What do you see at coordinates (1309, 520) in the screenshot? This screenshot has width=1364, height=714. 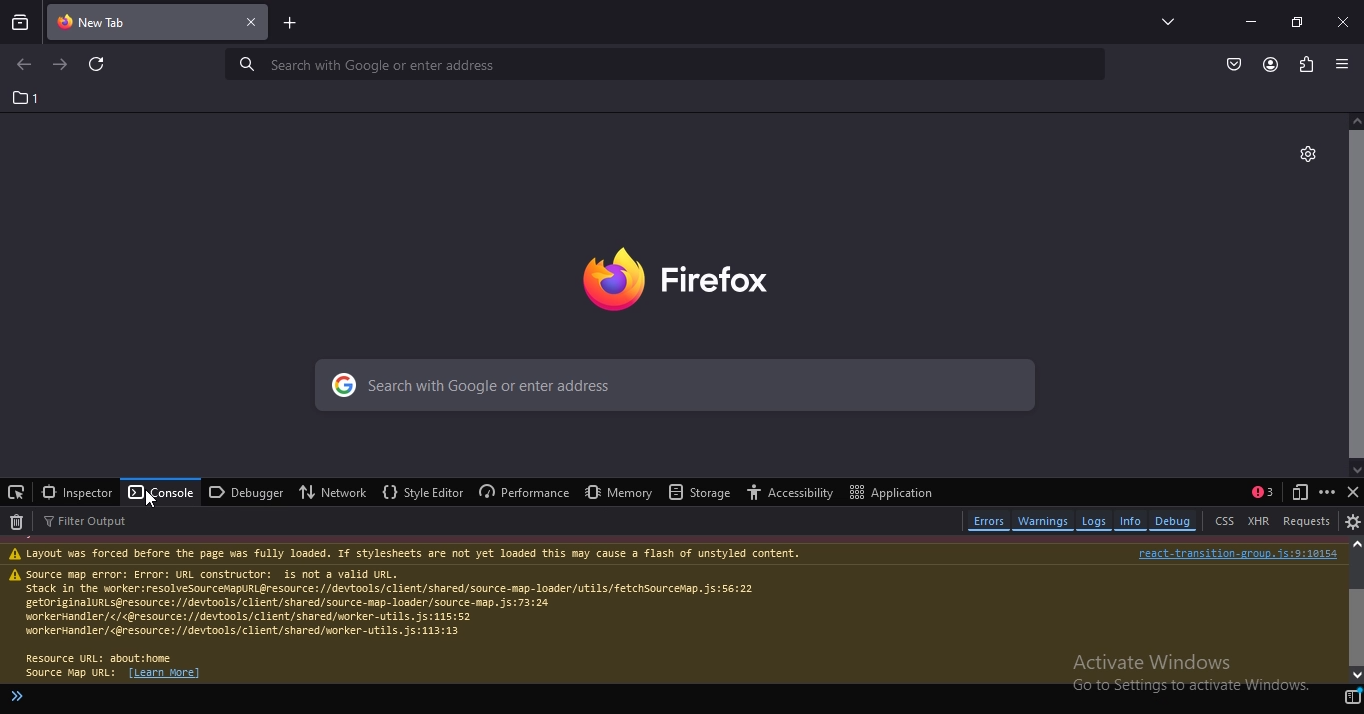 I see `requests` at bounding box center [1309, 520].